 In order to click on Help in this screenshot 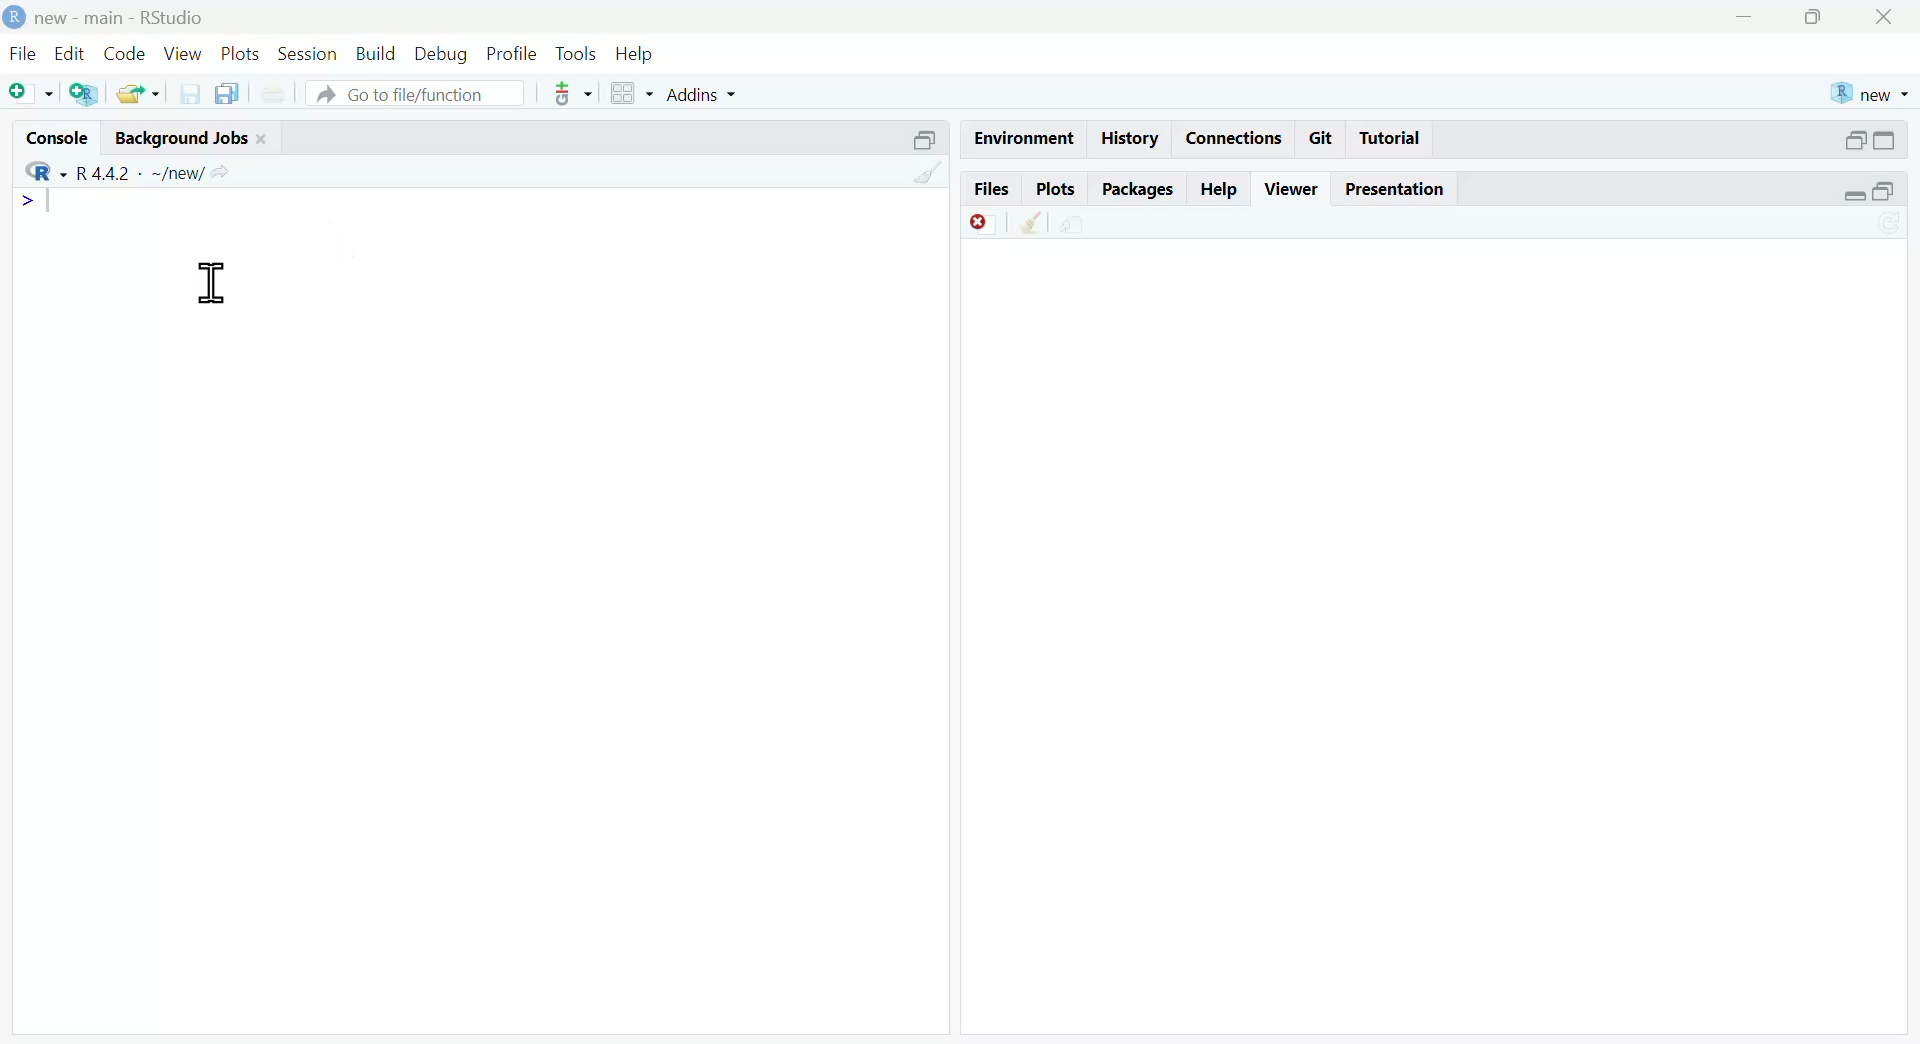, I will do `click(1223, 187)`.